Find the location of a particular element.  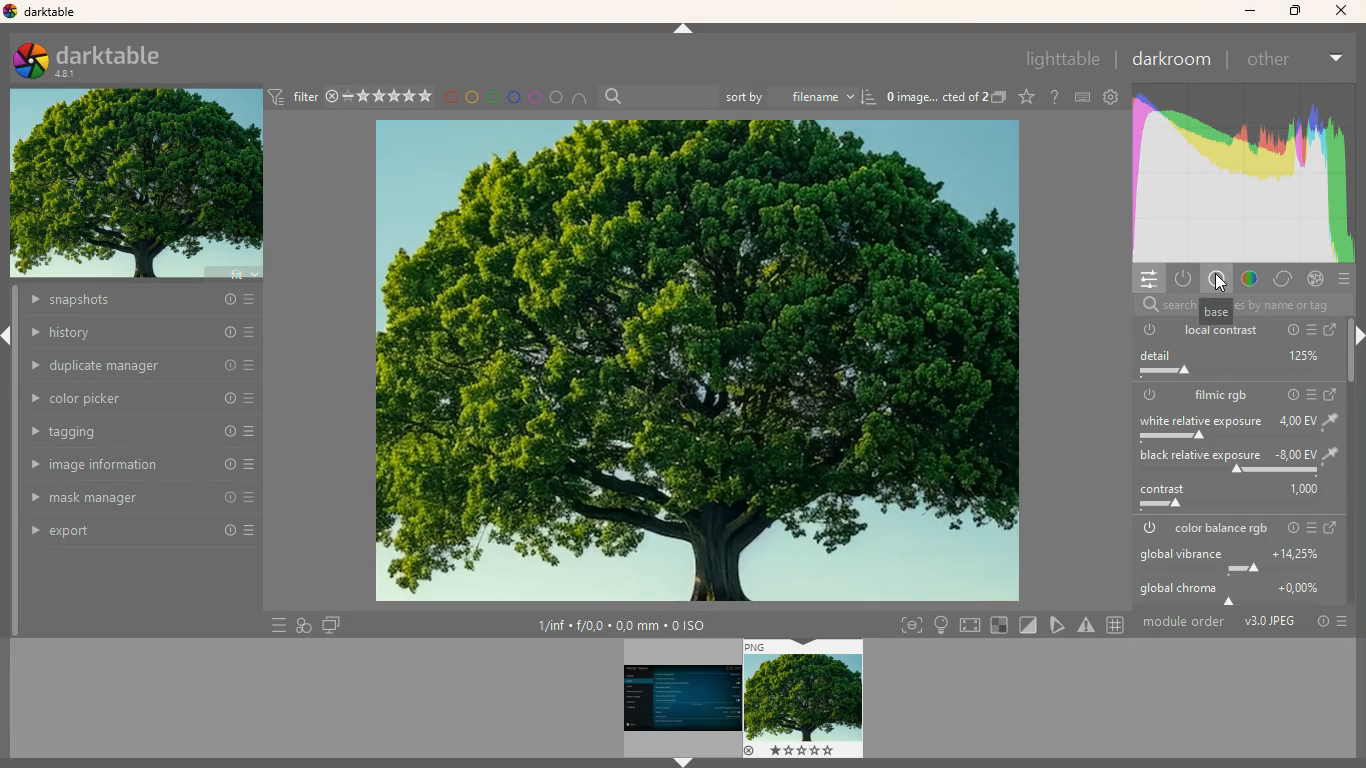

image is located at coordinates (1270, 624).